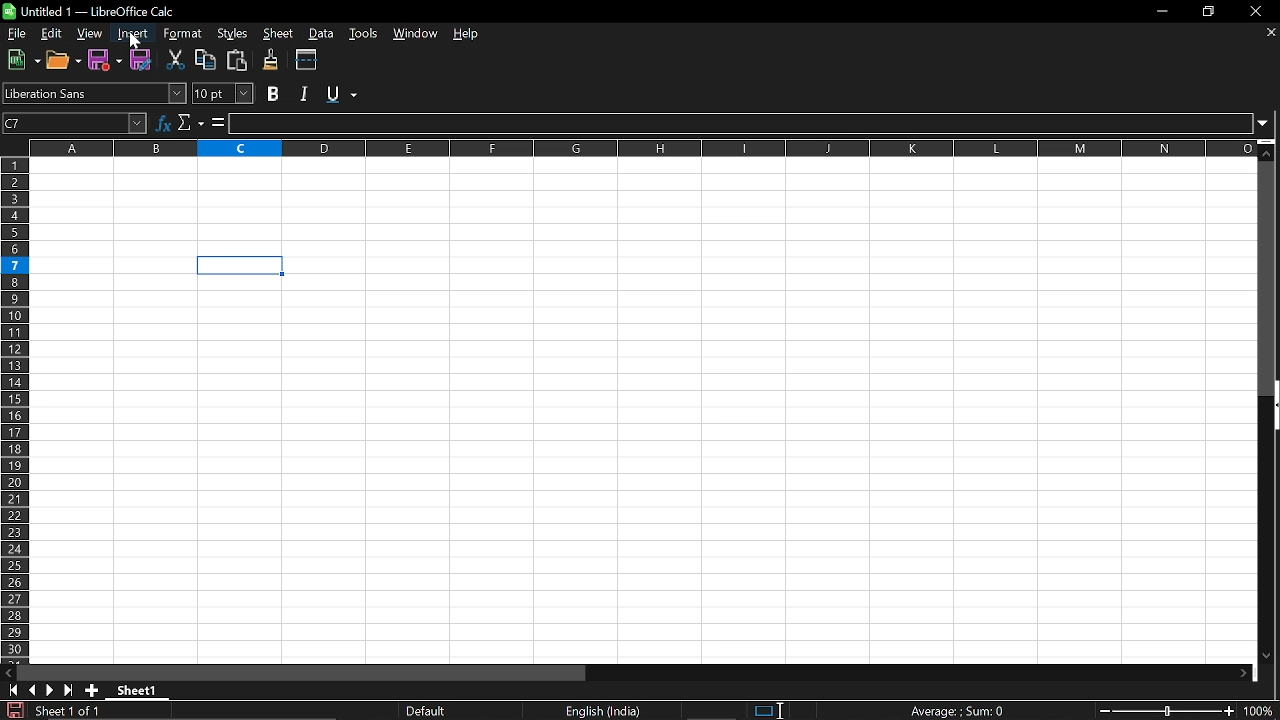  I want to click on Save, so click(107, 60).